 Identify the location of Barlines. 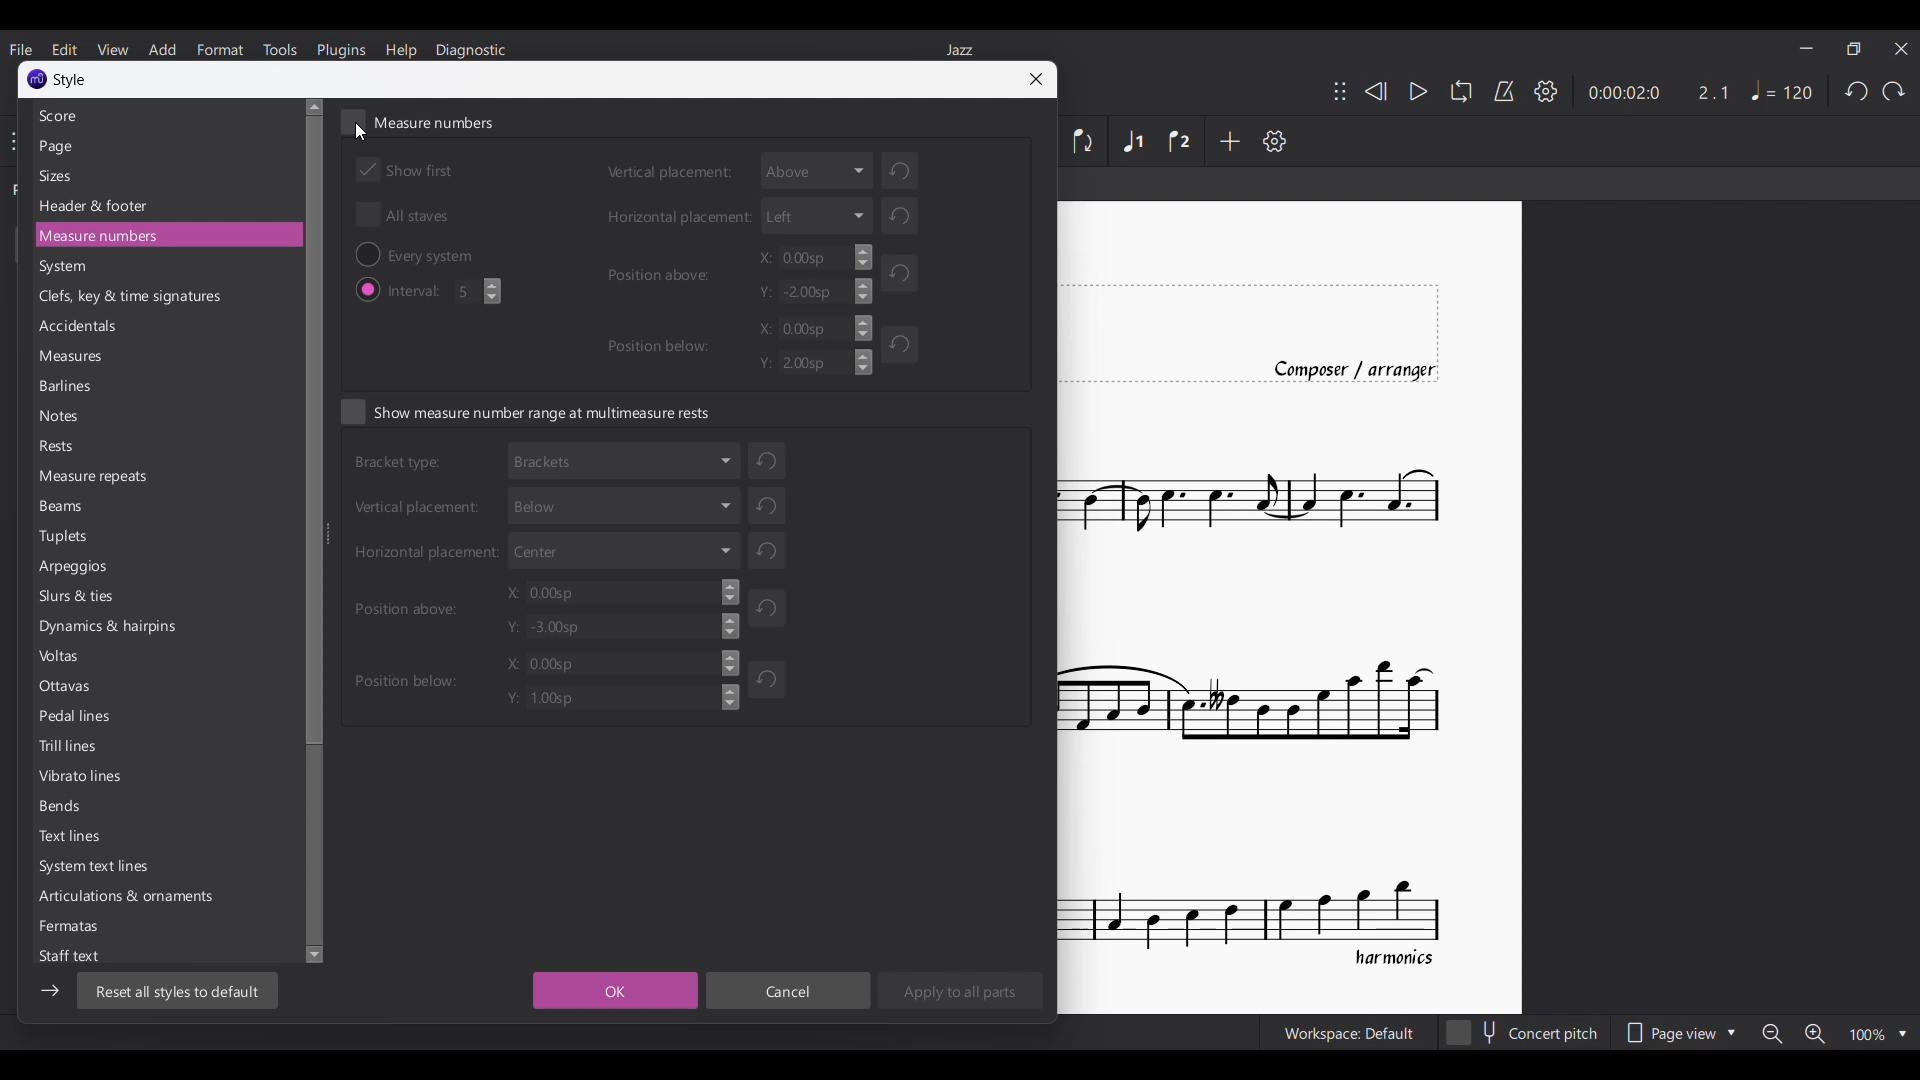
(70, 389).